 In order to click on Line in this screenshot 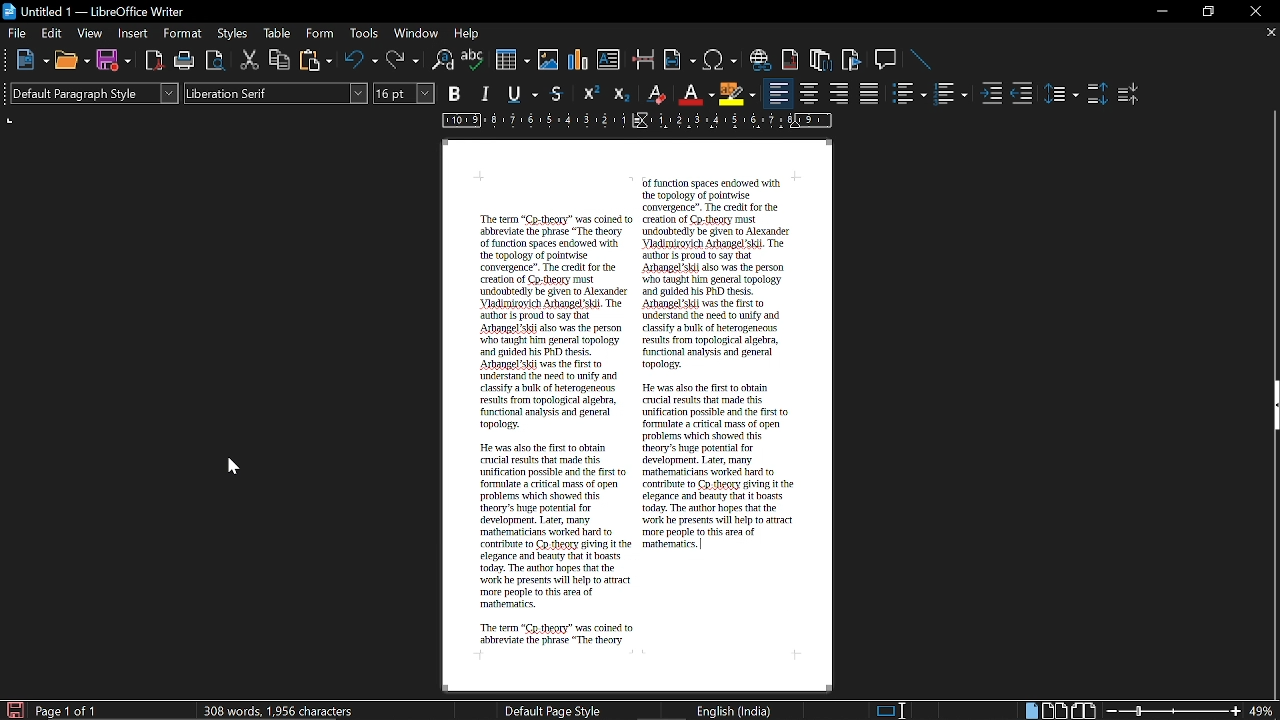, I will do `click(925, 61)`.